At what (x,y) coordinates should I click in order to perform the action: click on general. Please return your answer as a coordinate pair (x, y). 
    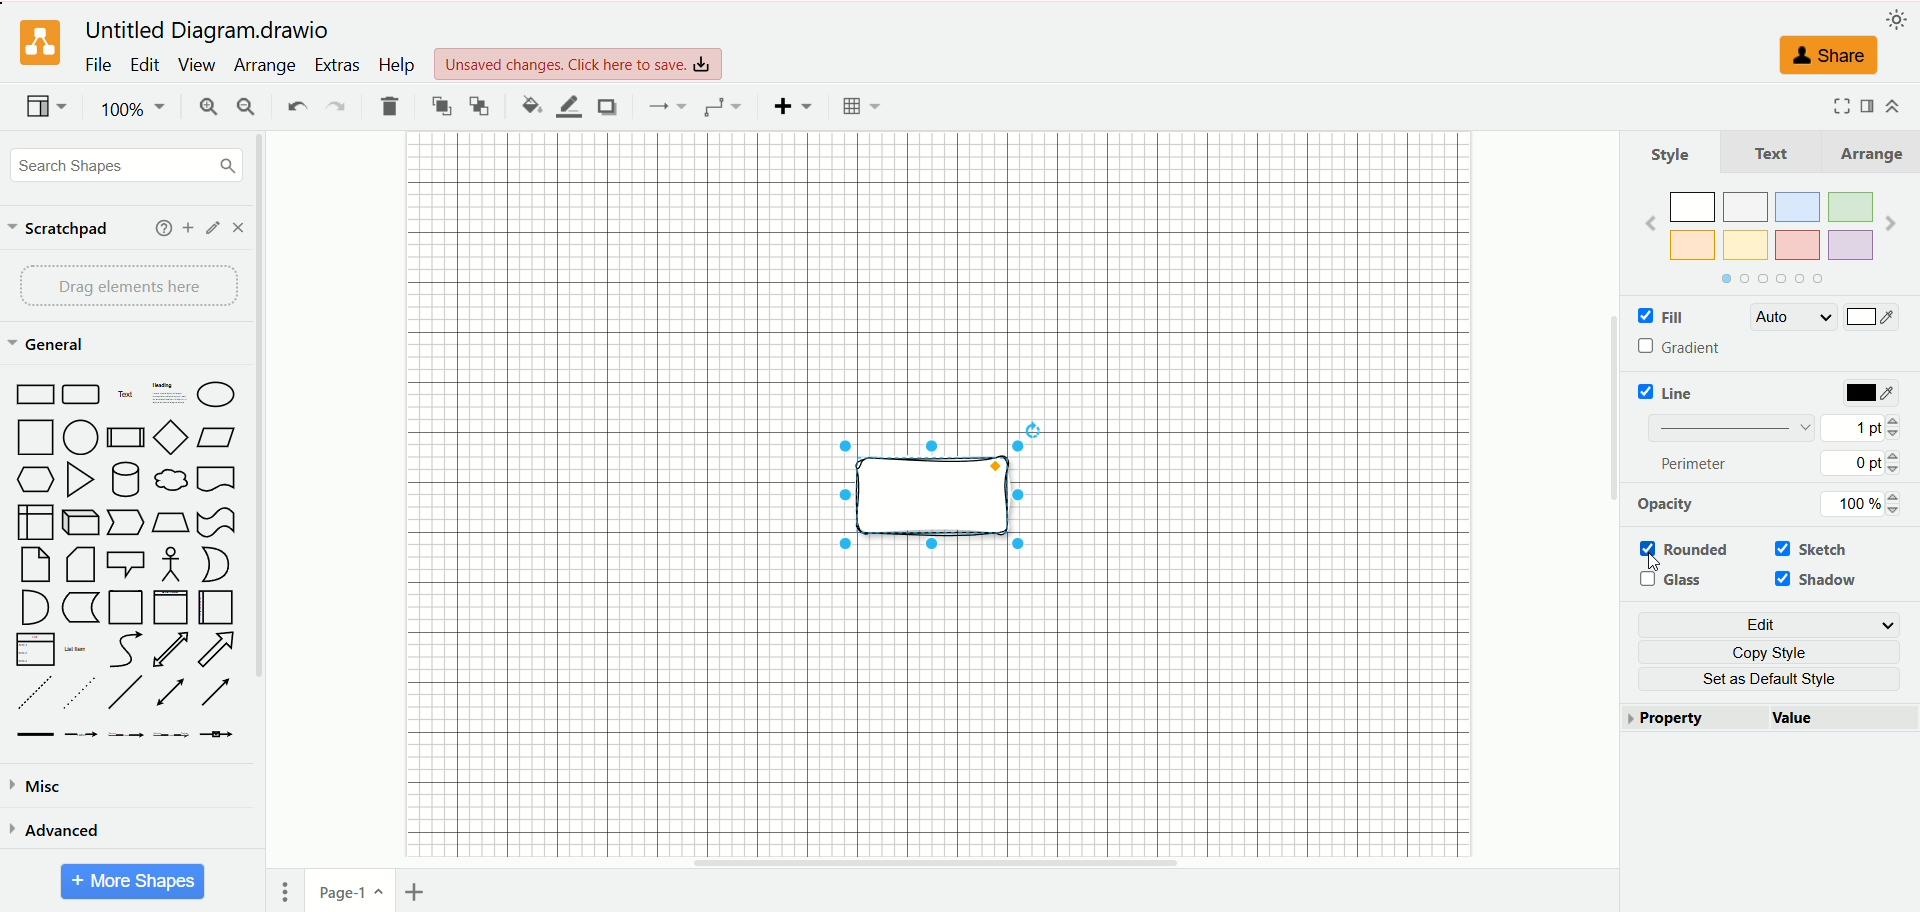
    Looking at the image, I should click on (51, 346).